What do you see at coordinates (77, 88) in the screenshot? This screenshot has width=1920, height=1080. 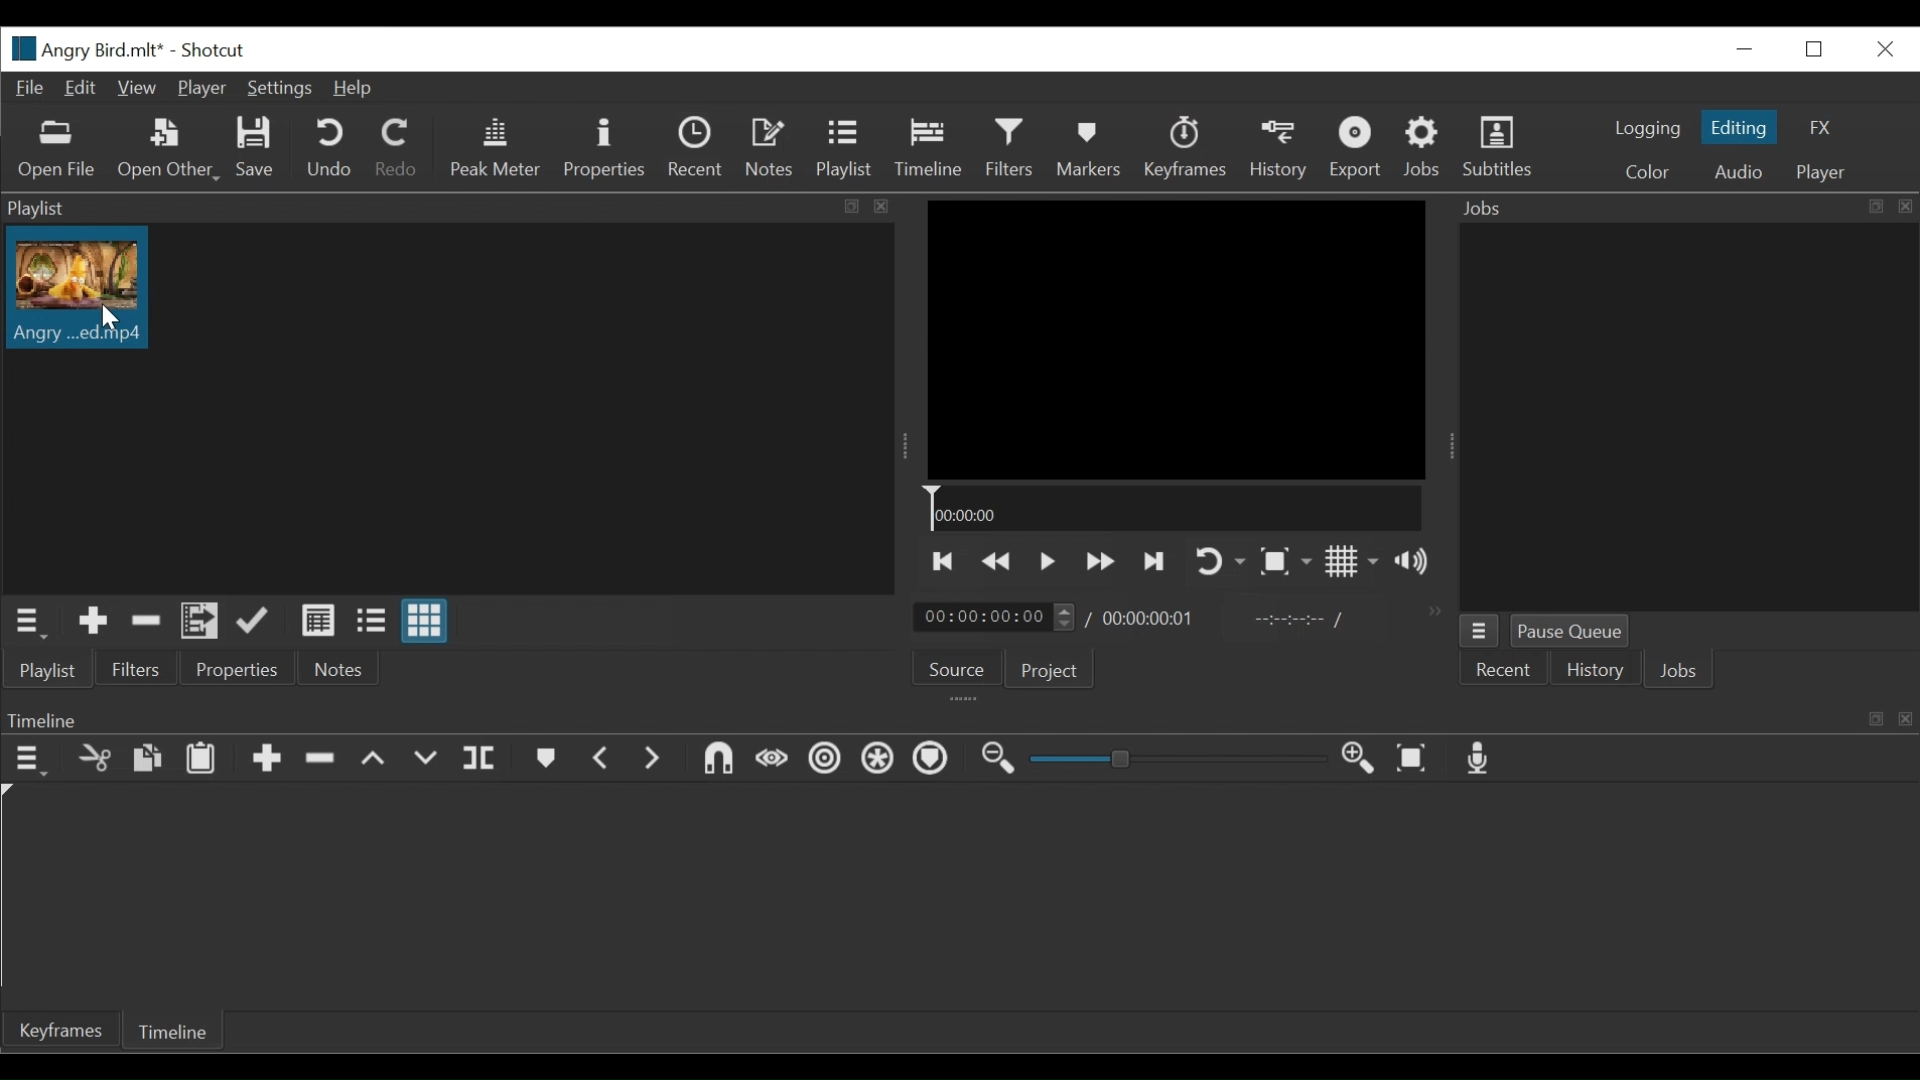 I see `Edit` at bounding box center [77, 88].